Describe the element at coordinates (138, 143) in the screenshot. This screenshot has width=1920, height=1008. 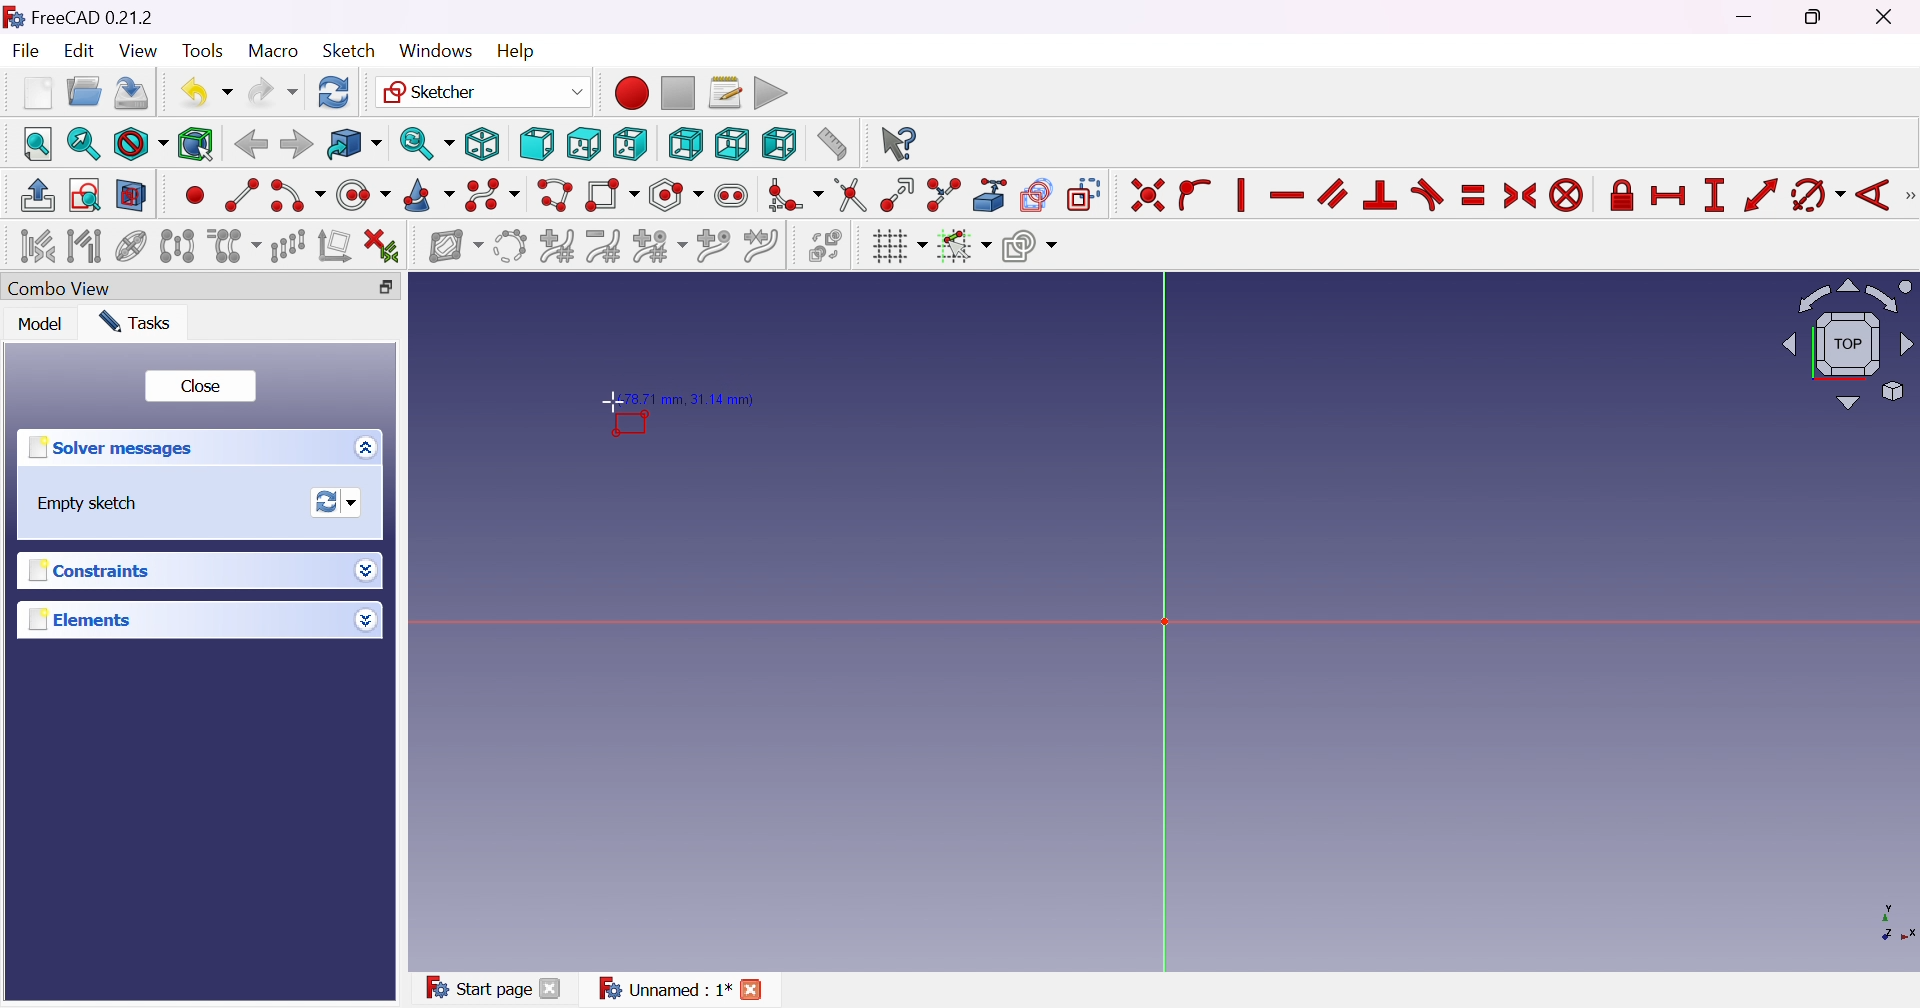
I see `Fit style` at that location.